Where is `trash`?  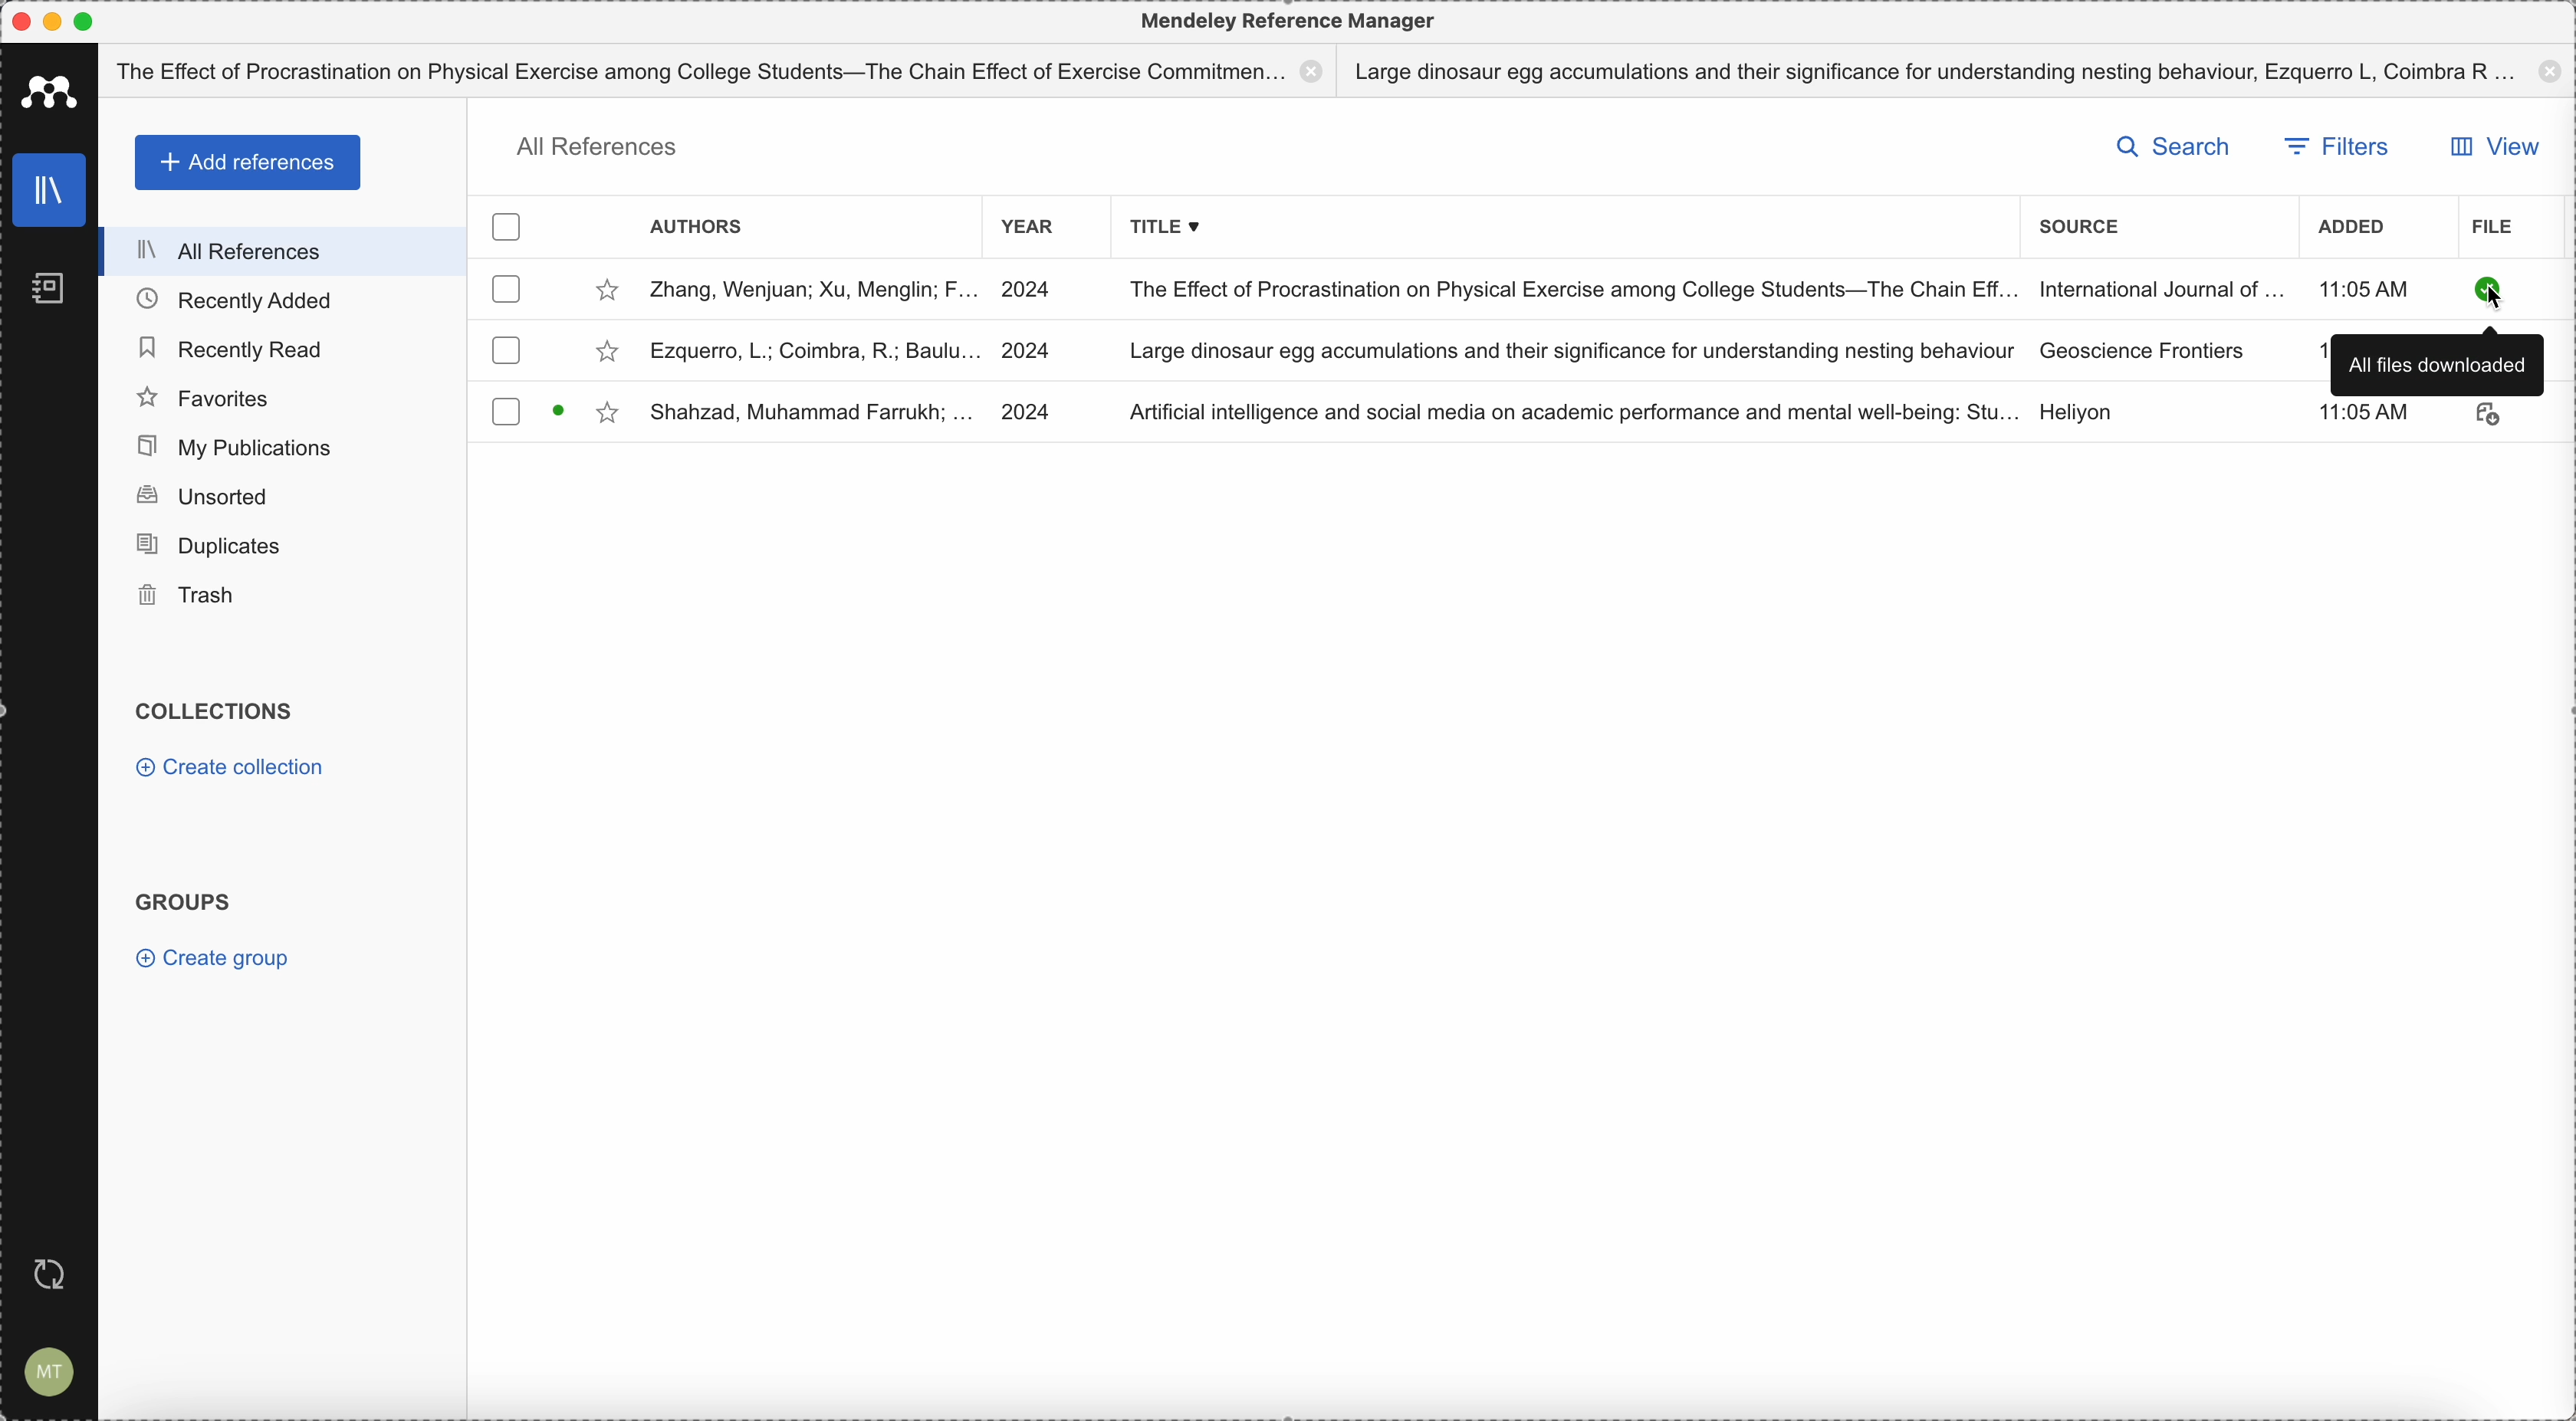
trash is located at coordinates (189, 593).